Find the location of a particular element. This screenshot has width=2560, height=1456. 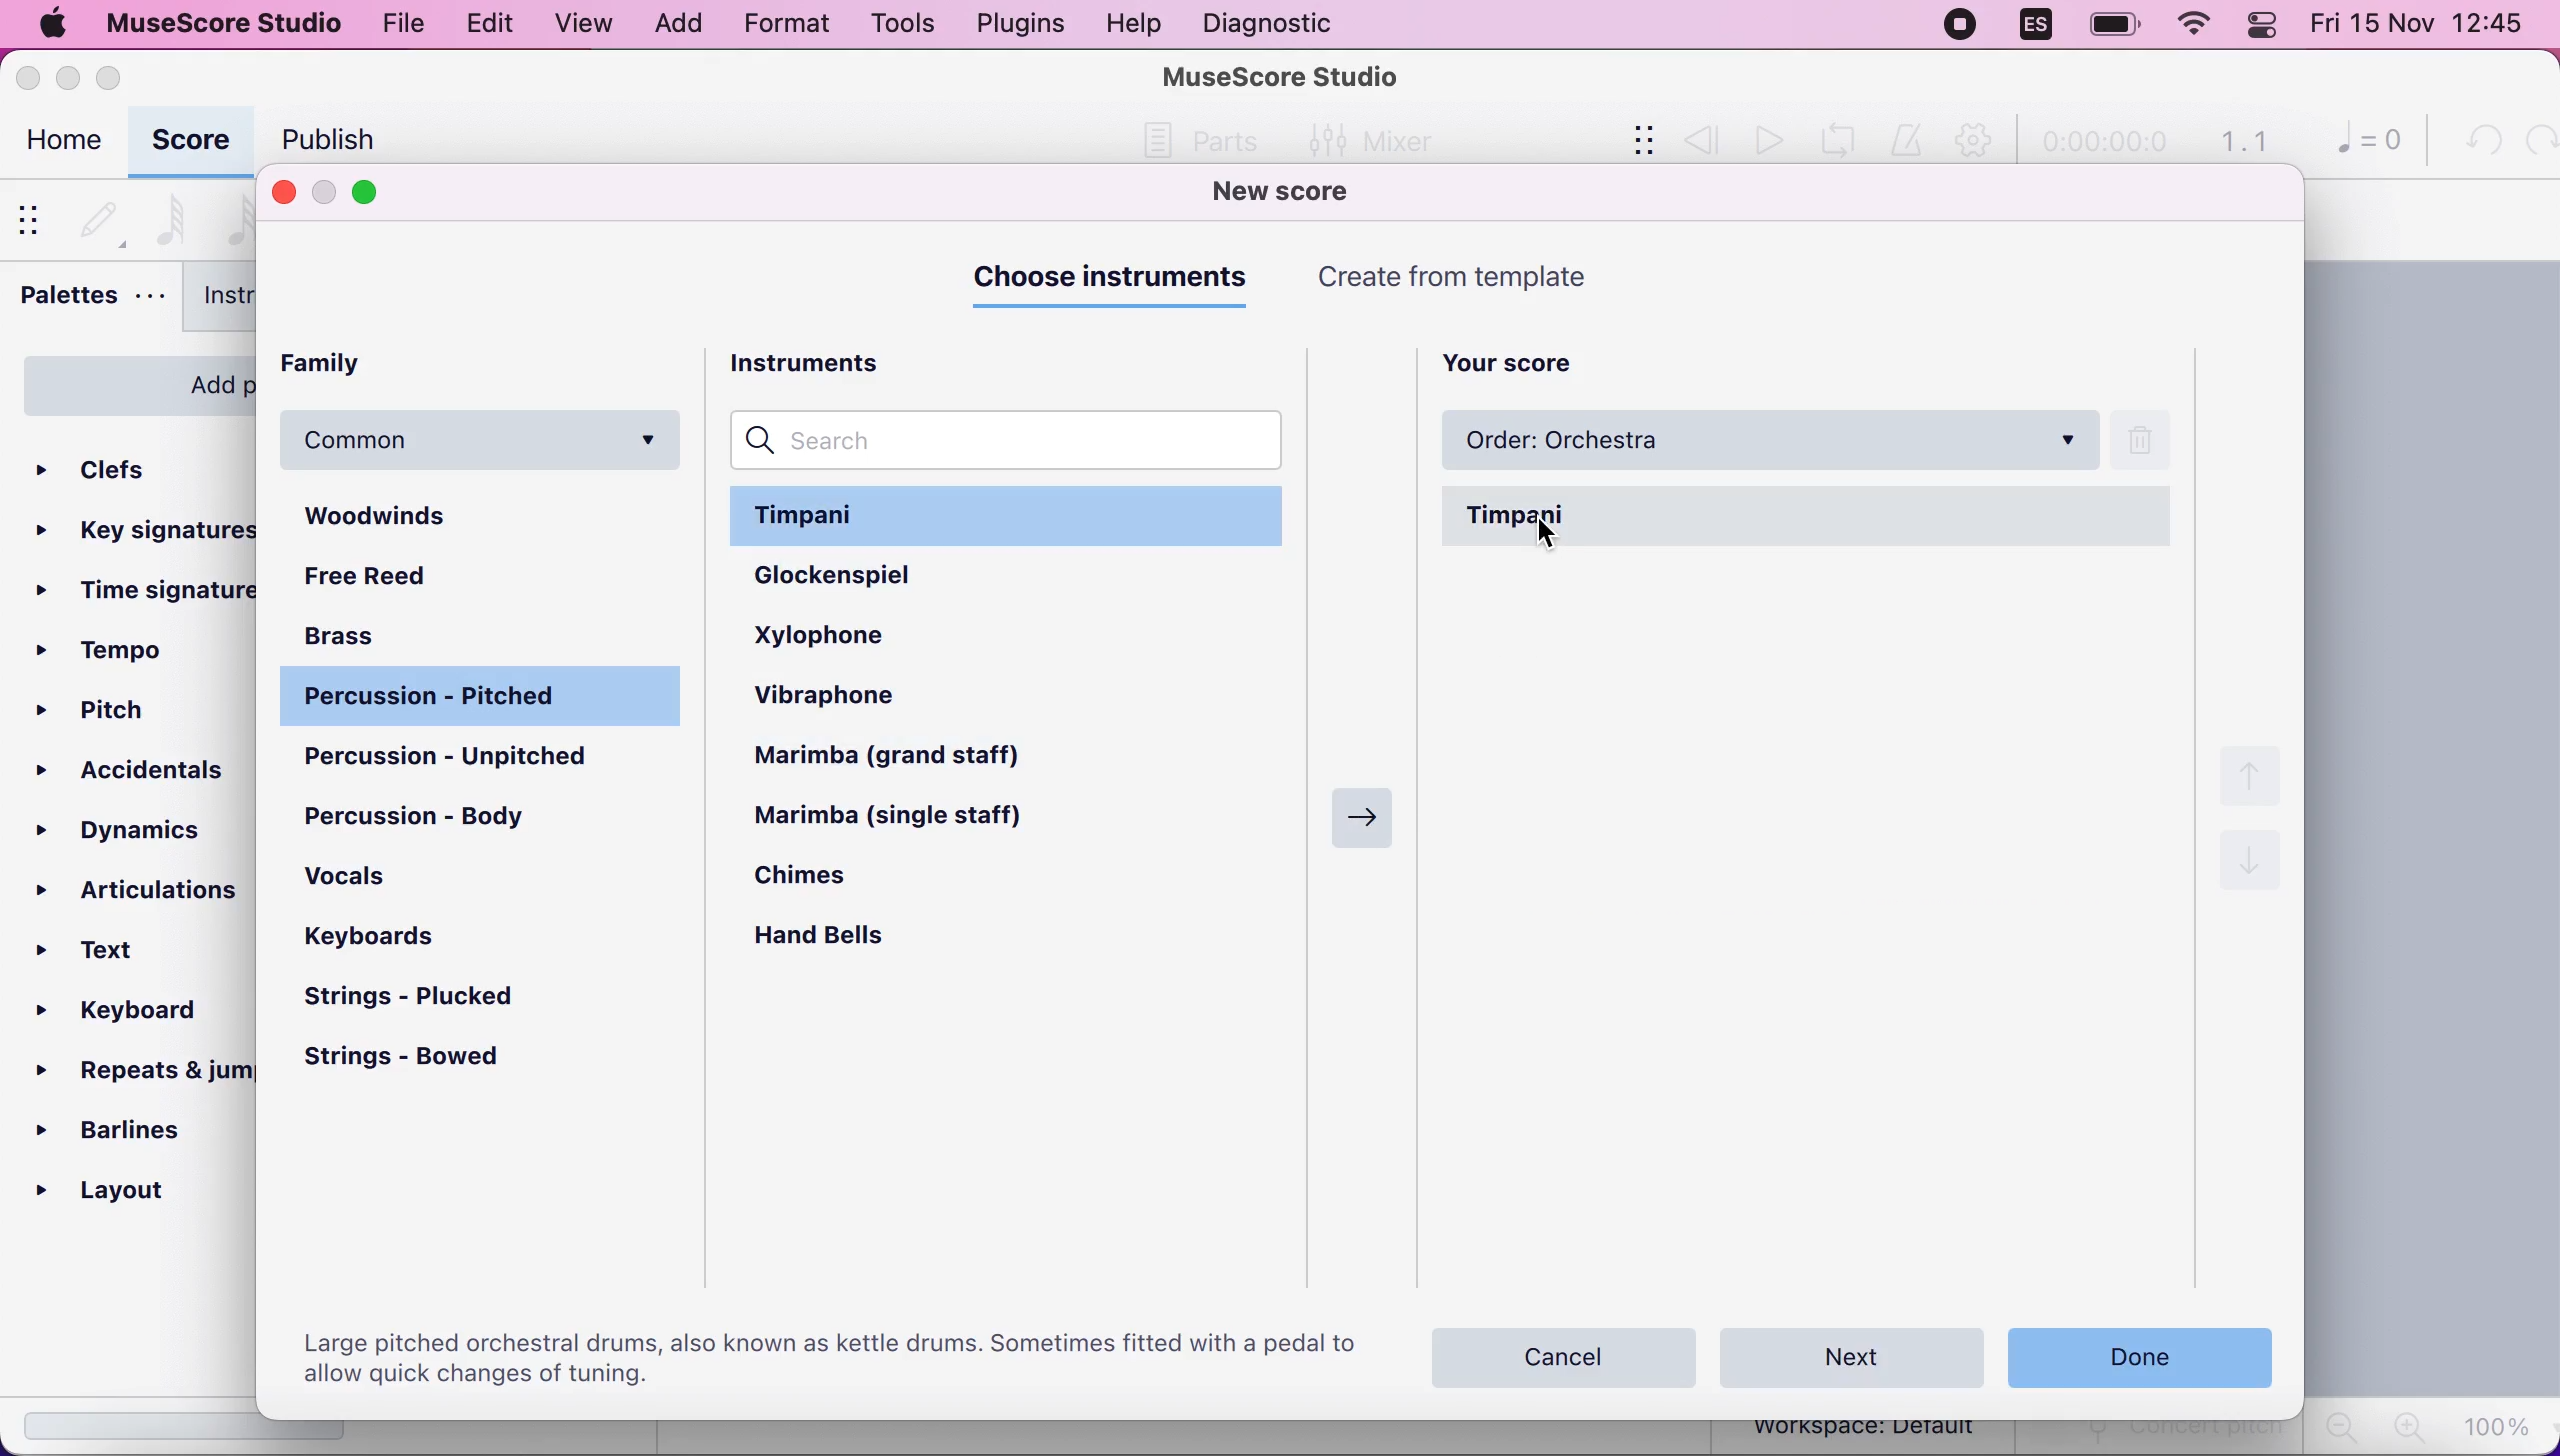

edit is located at coordinates (485, 21).